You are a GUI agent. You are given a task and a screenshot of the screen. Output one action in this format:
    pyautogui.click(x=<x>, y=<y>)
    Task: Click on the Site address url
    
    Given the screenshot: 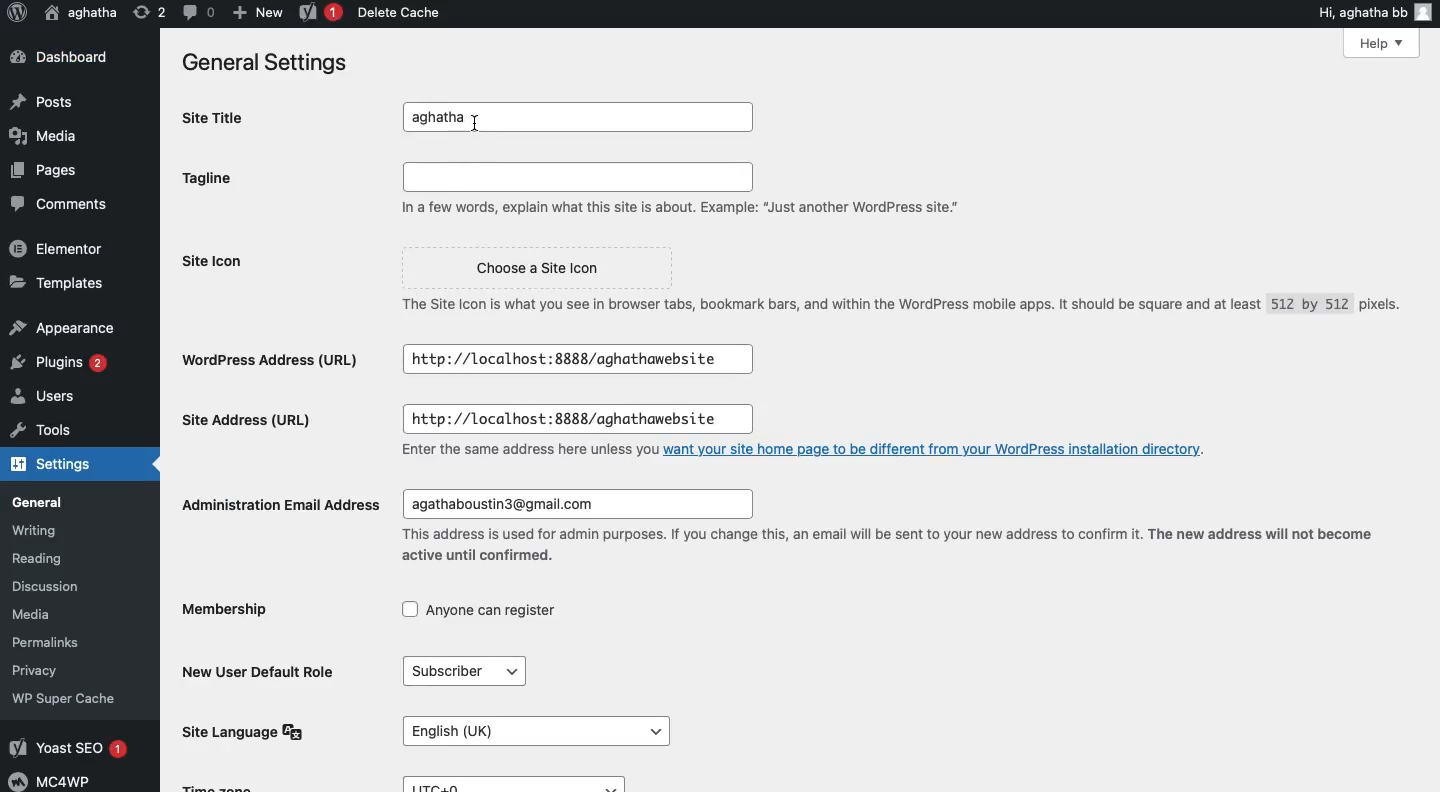 What is the action you would take?
    pyautogui.click(x=251, y=423)
    